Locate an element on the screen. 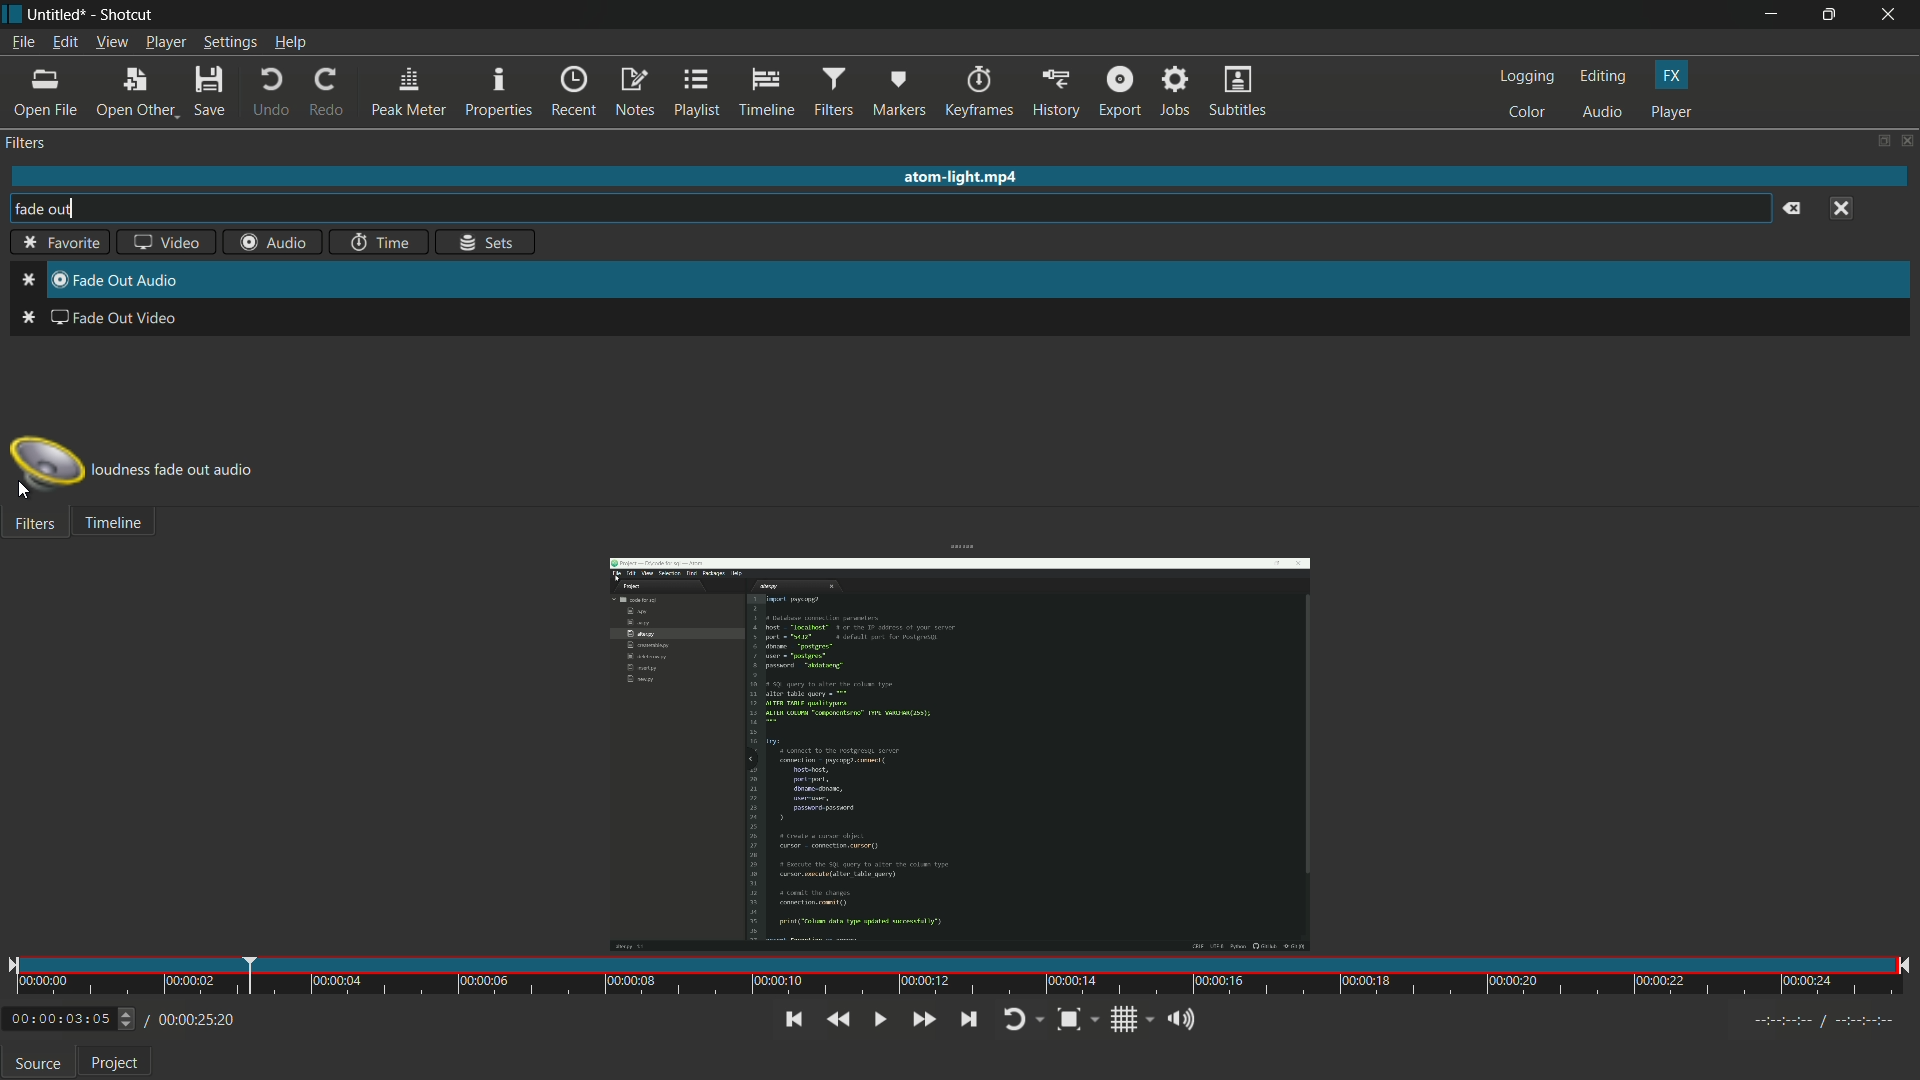 This screenshot has height=1080, width=1920. toggle zoom is located at coordinates (1067, 1019).